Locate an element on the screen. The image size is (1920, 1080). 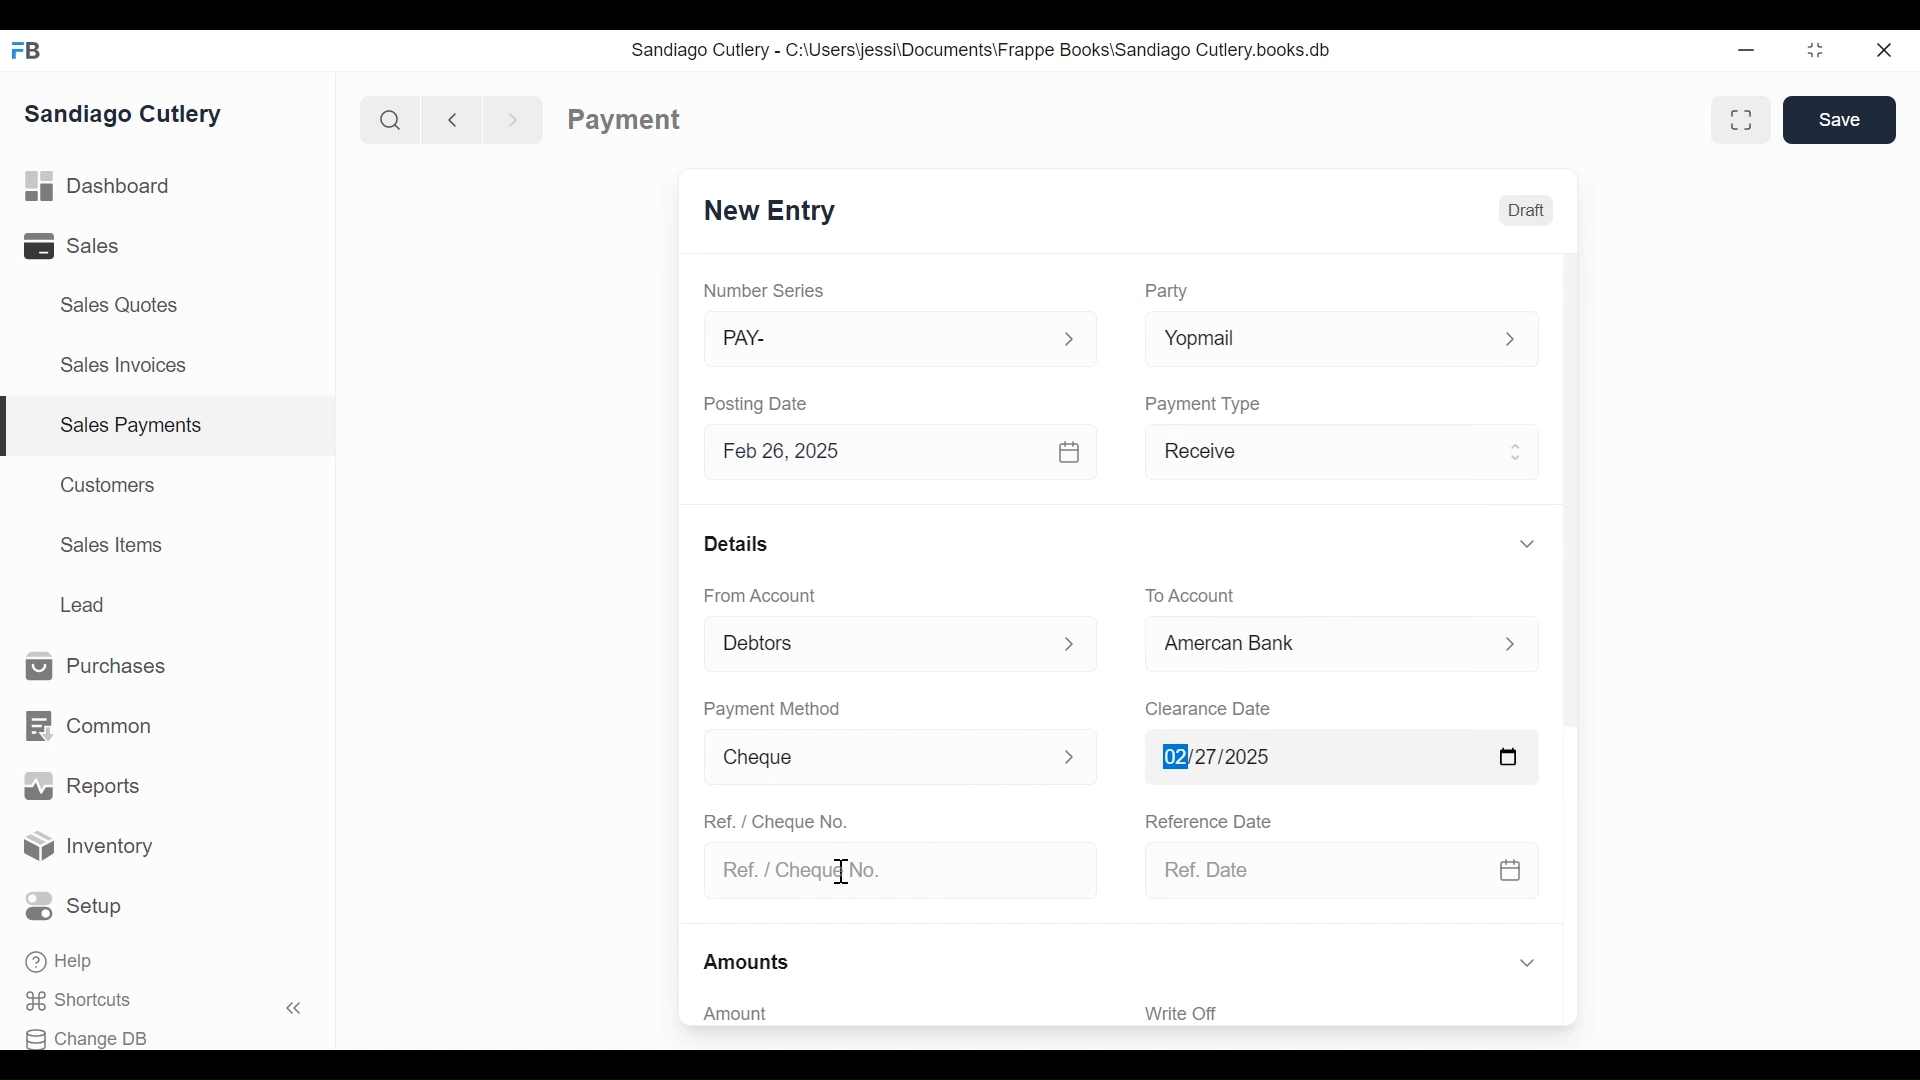
Details is located at coordinates (736, 542).